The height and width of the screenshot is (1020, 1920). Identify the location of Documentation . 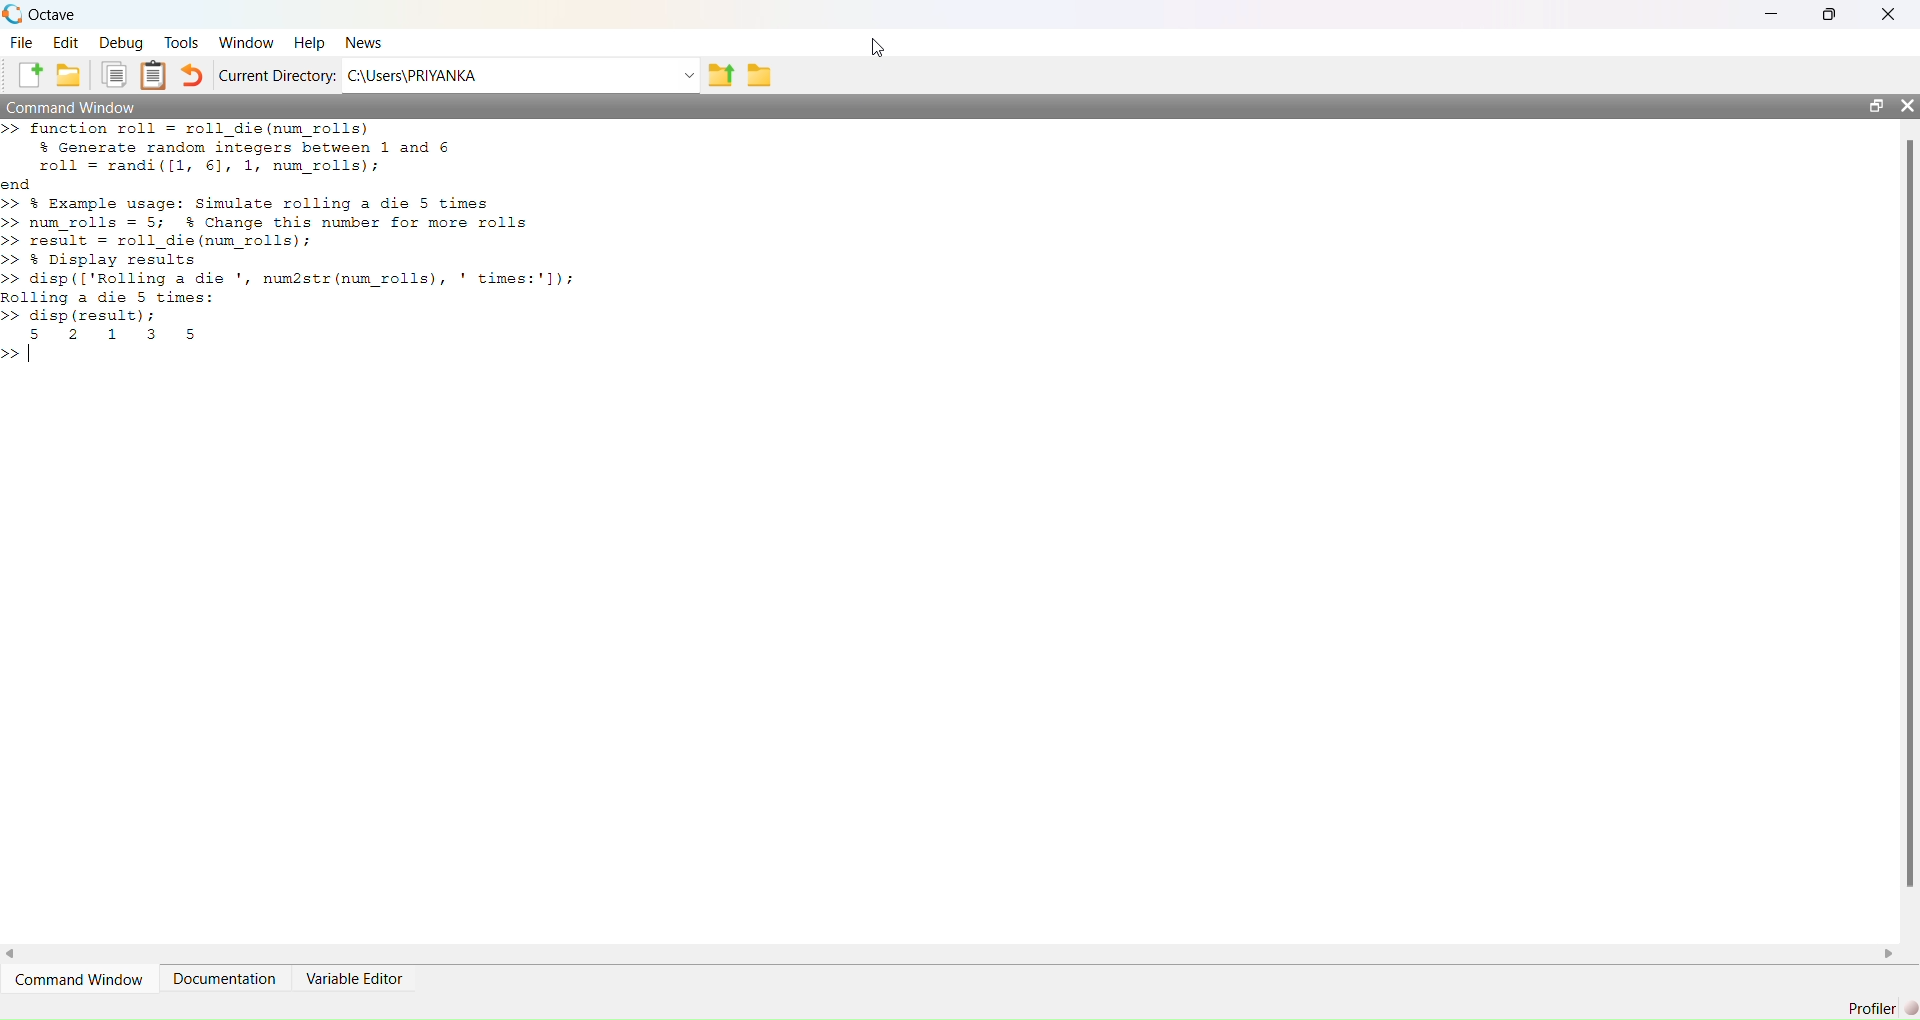
(225, 979).